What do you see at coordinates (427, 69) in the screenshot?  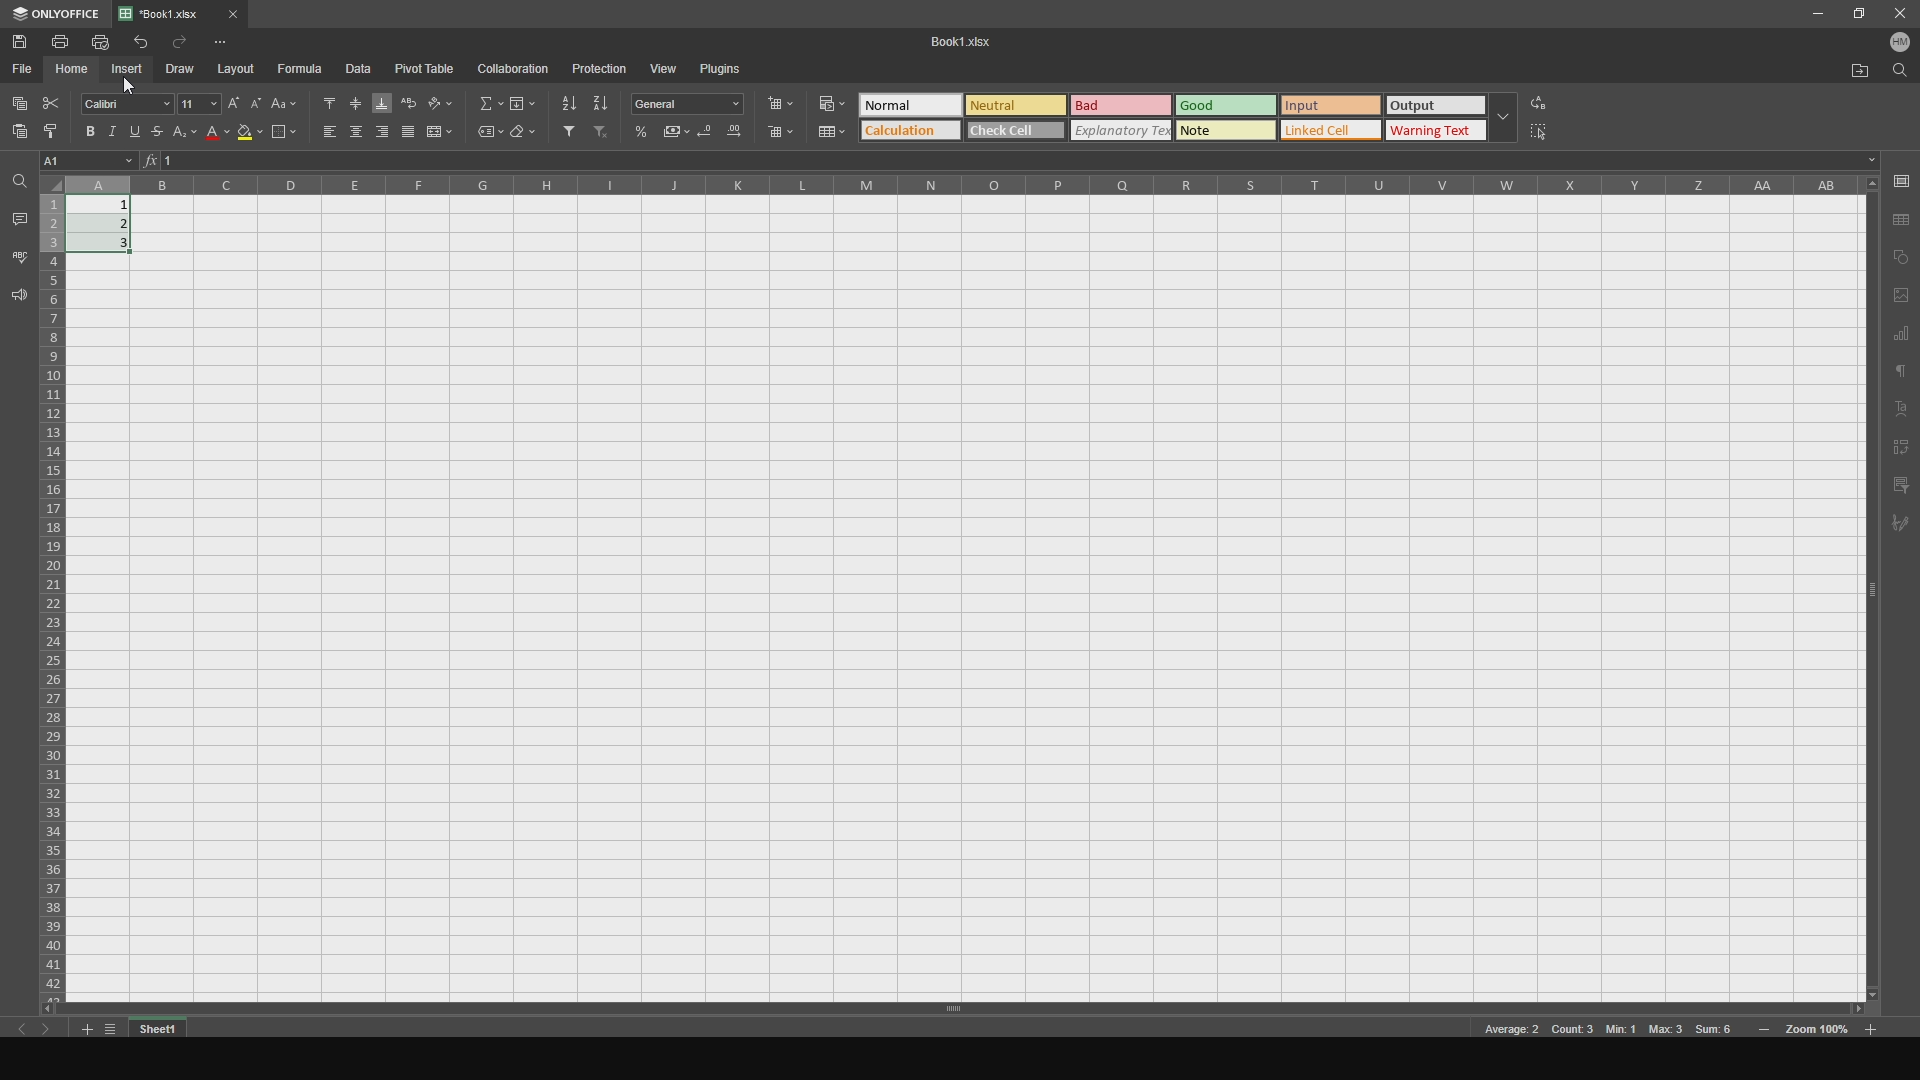 I see `pivot table` at bounding box center [427, 69].